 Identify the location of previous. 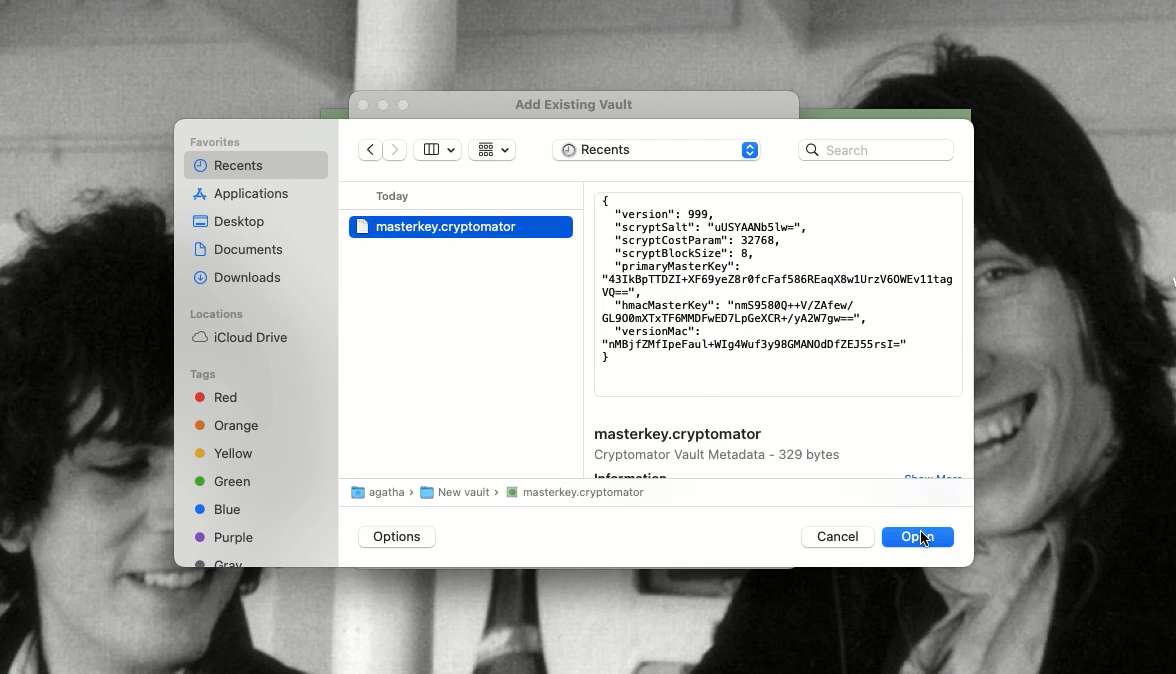
(371, 152).